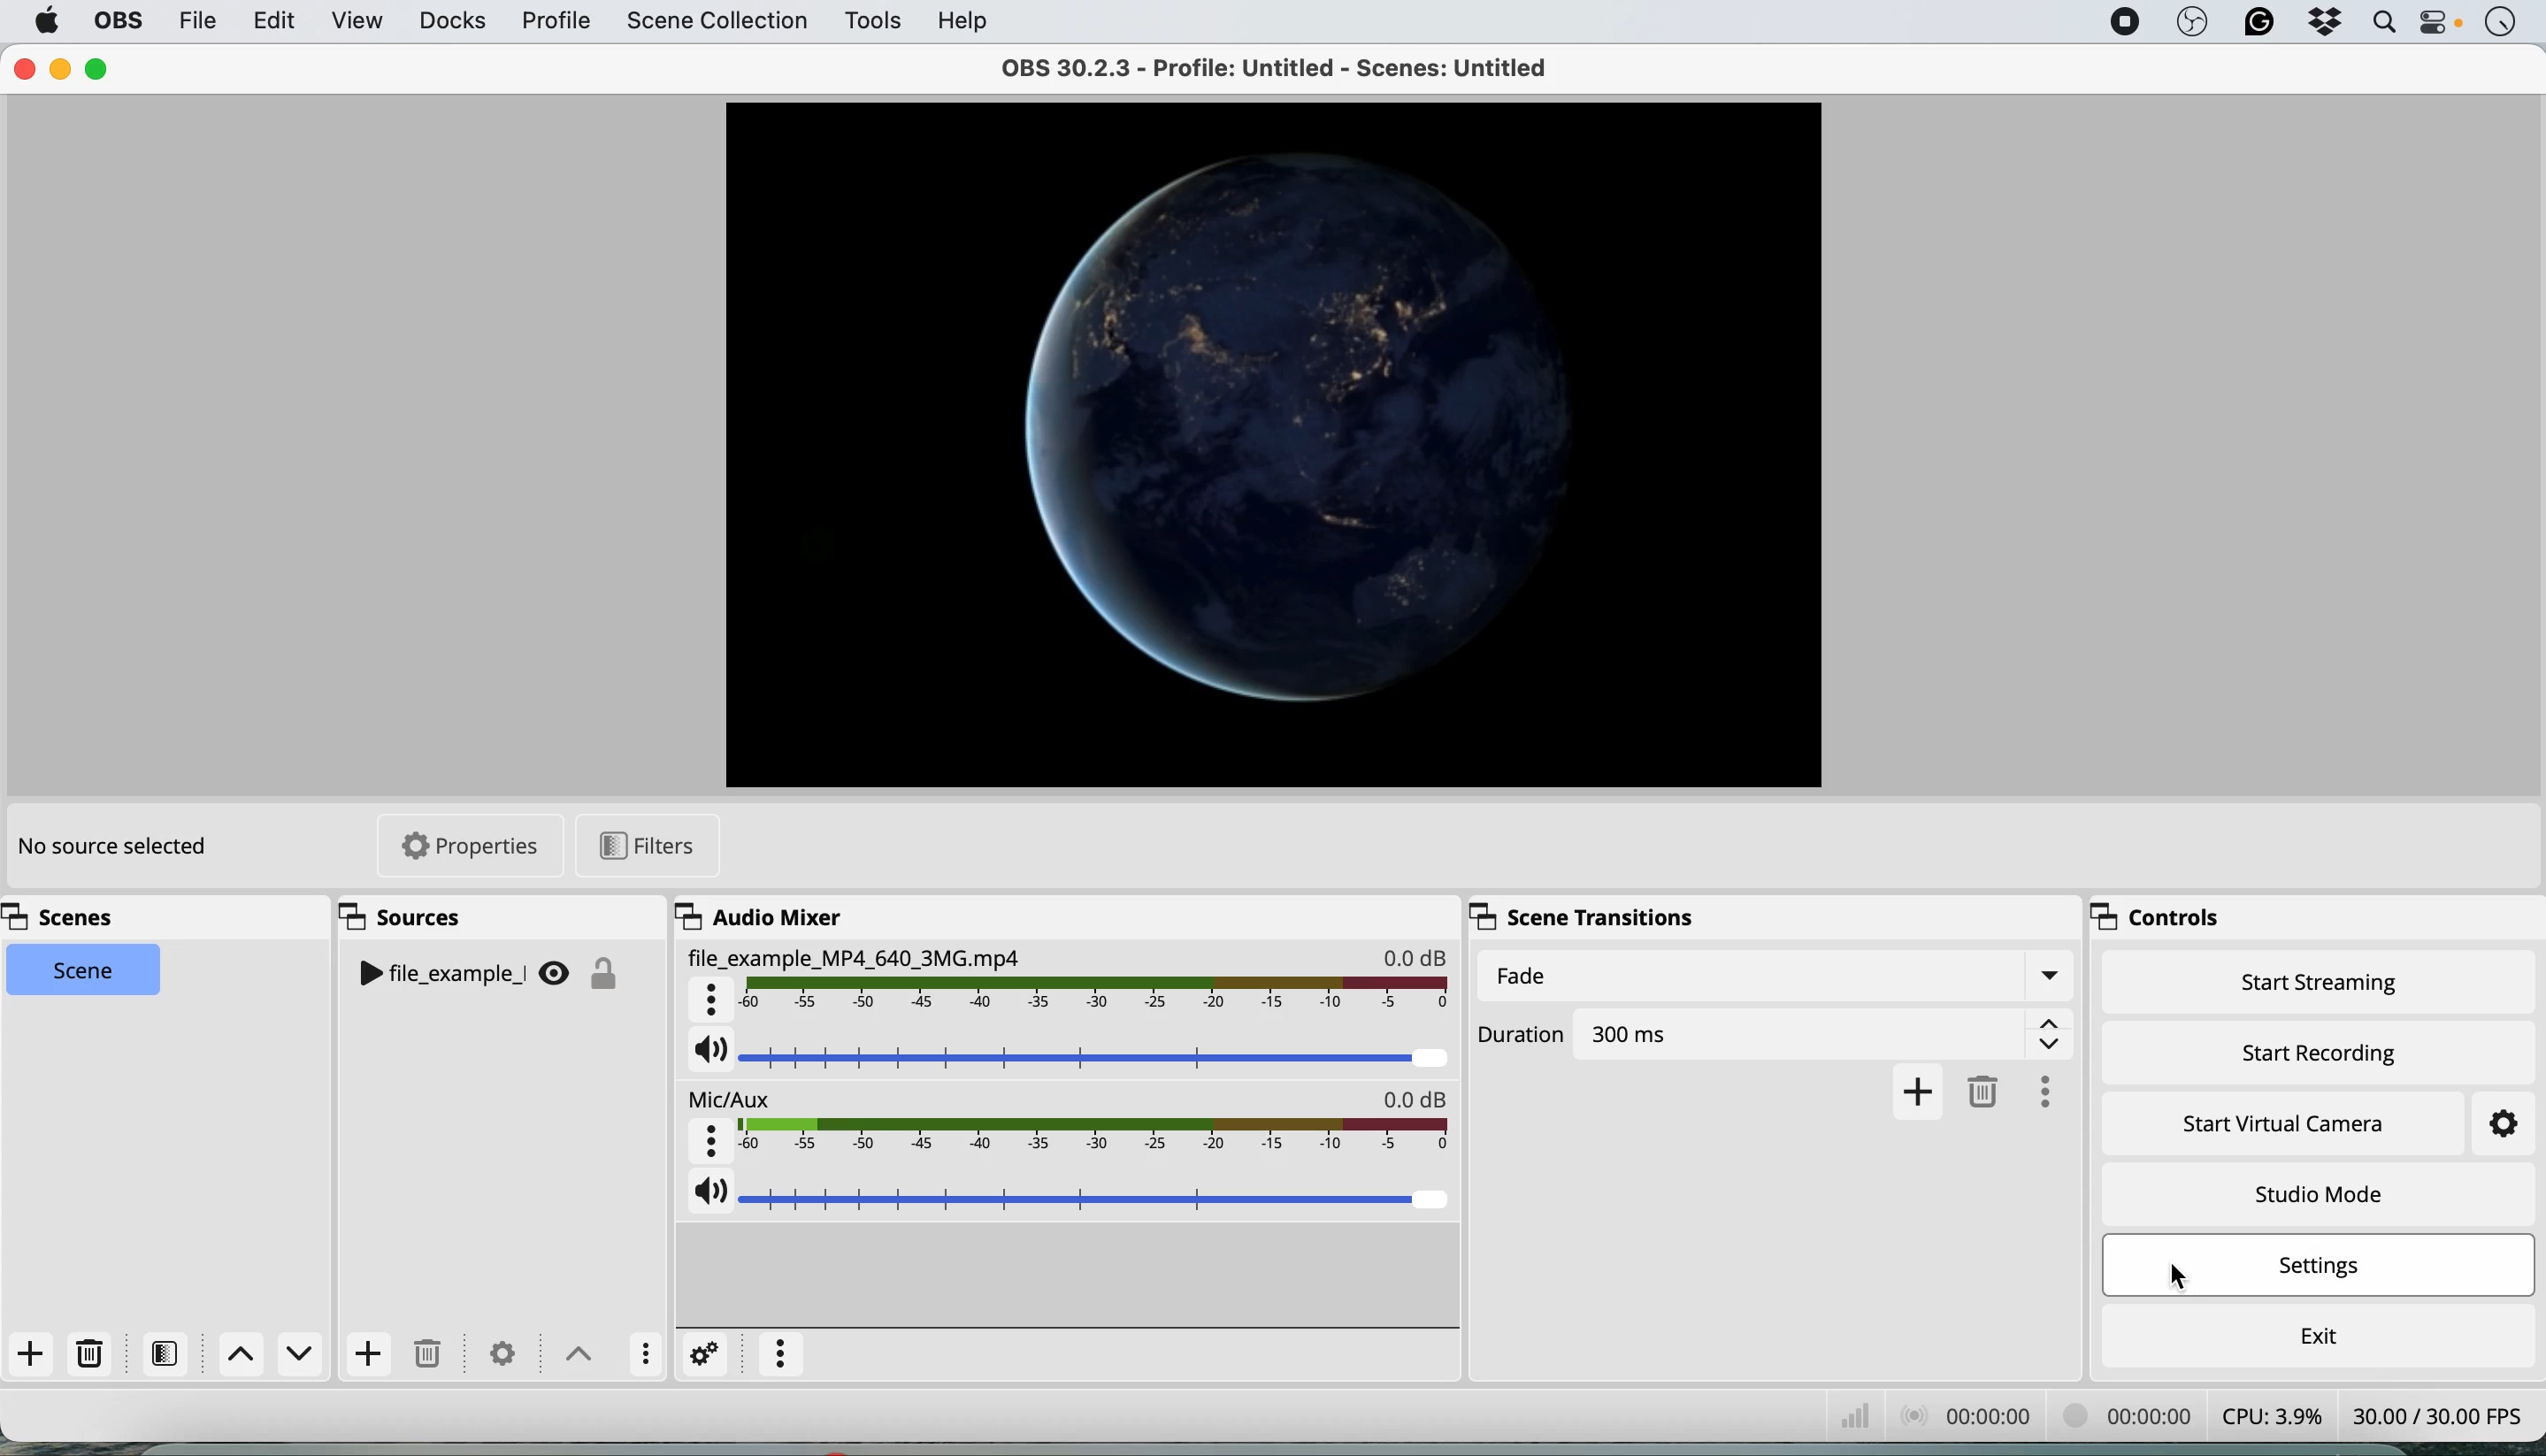 Image resolution: width=2546 pixels, height=1456 pixels. Describe the element at coordinates (1068, 1128) in the screenshot. I see `mic aux audio` at that location.